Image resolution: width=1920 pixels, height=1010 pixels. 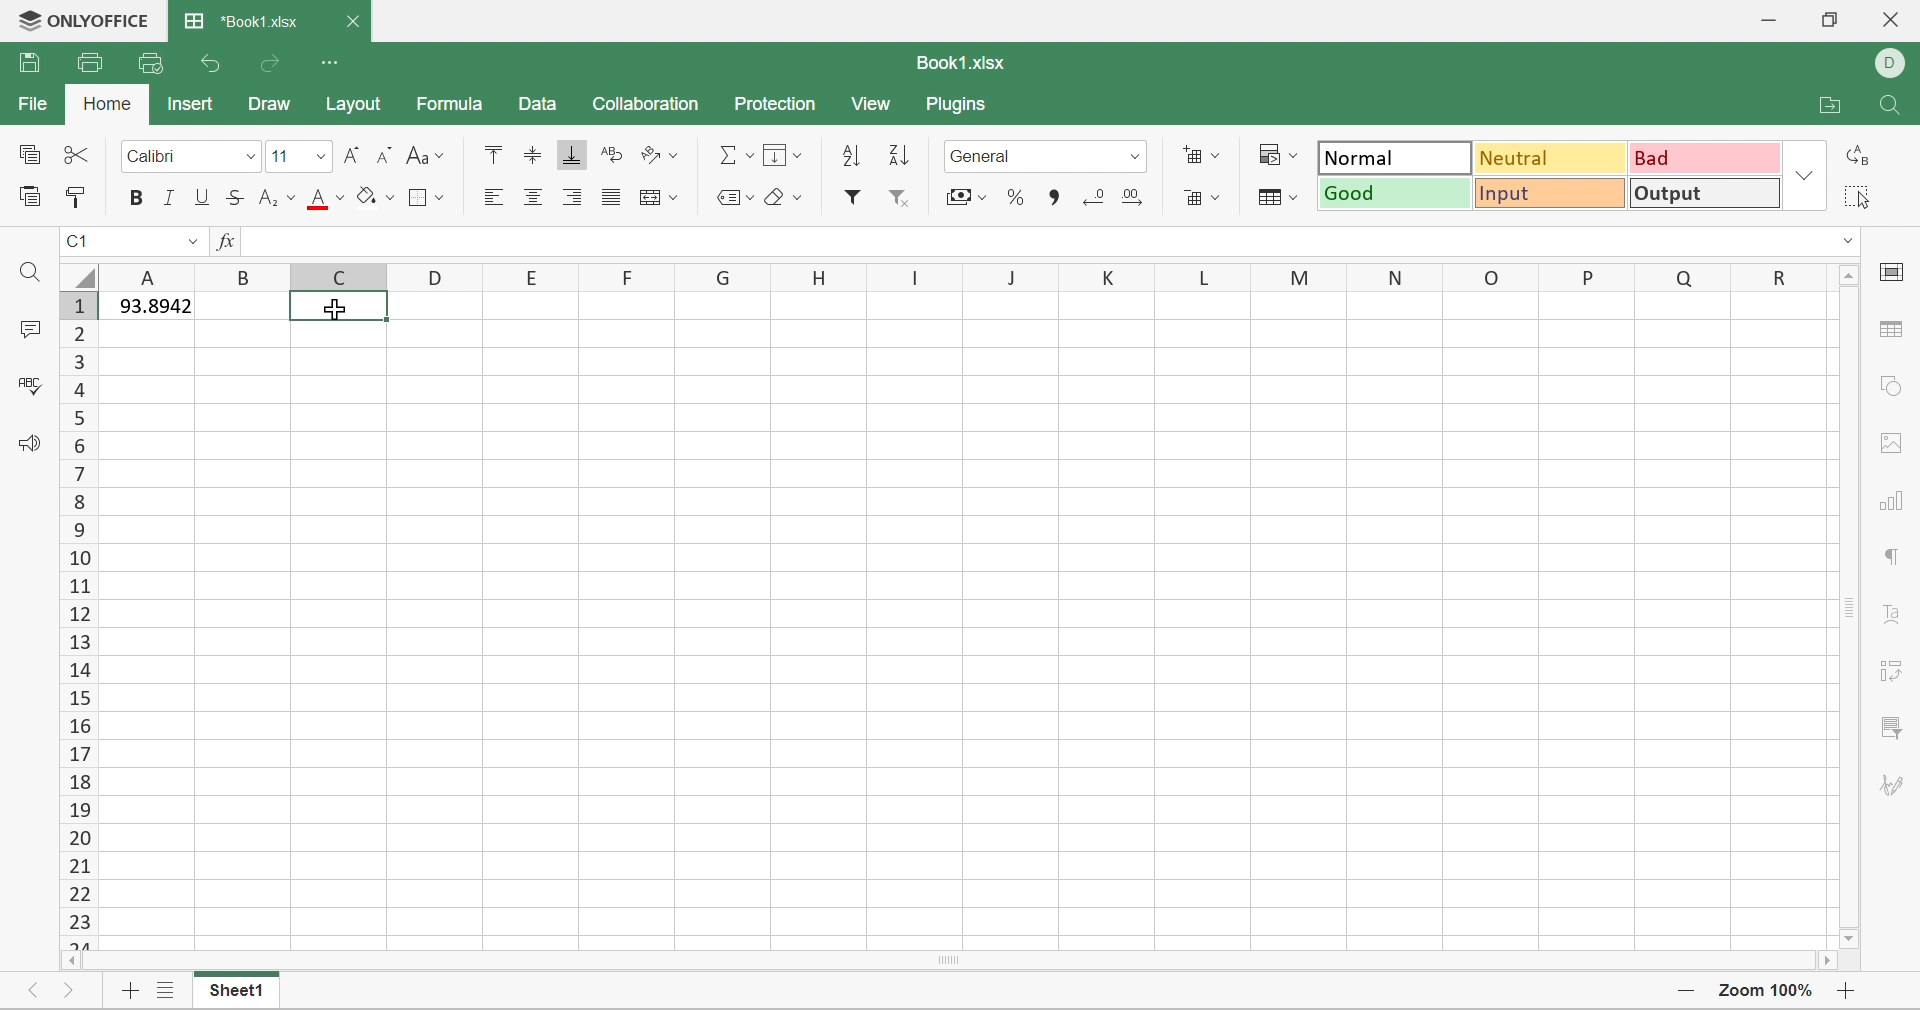 I want to click on Strikethrough, so click(x=237, y=196).